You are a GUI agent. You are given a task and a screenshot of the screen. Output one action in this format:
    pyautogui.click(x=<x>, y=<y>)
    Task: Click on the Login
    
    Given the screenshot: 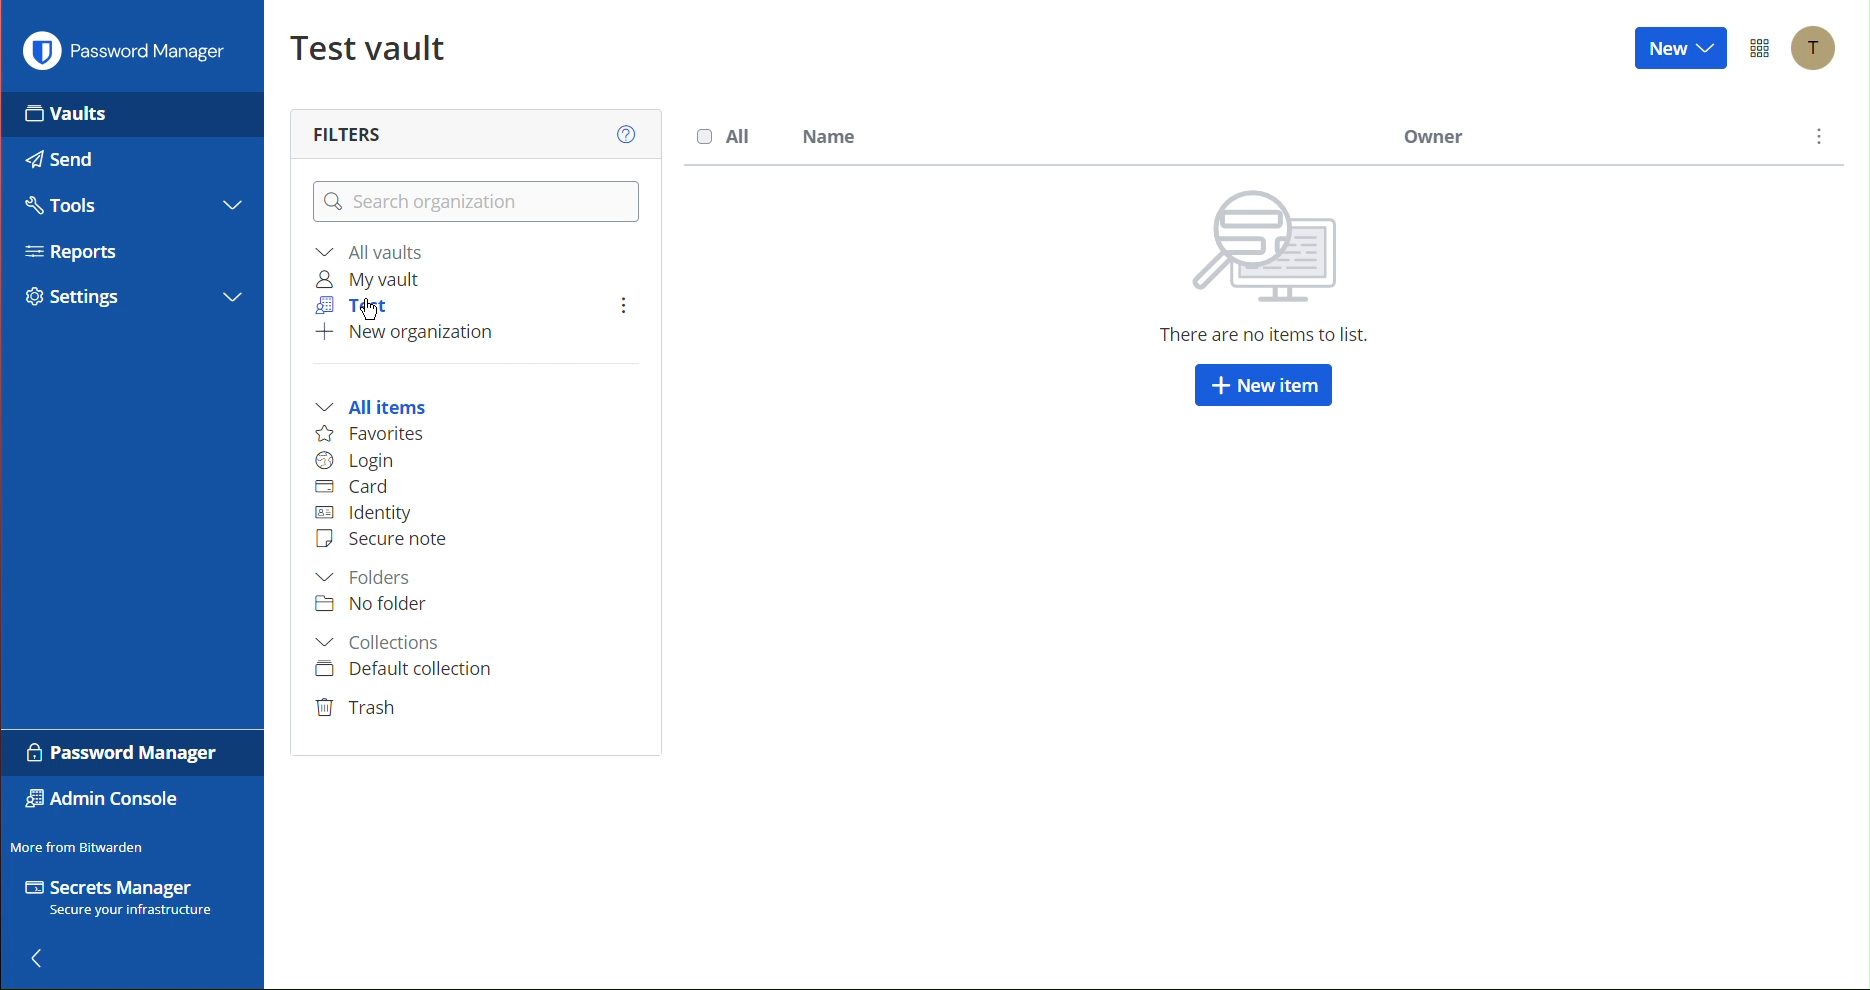 What is the action you would take?
    pyautogui.click(x=358, y=460)
    